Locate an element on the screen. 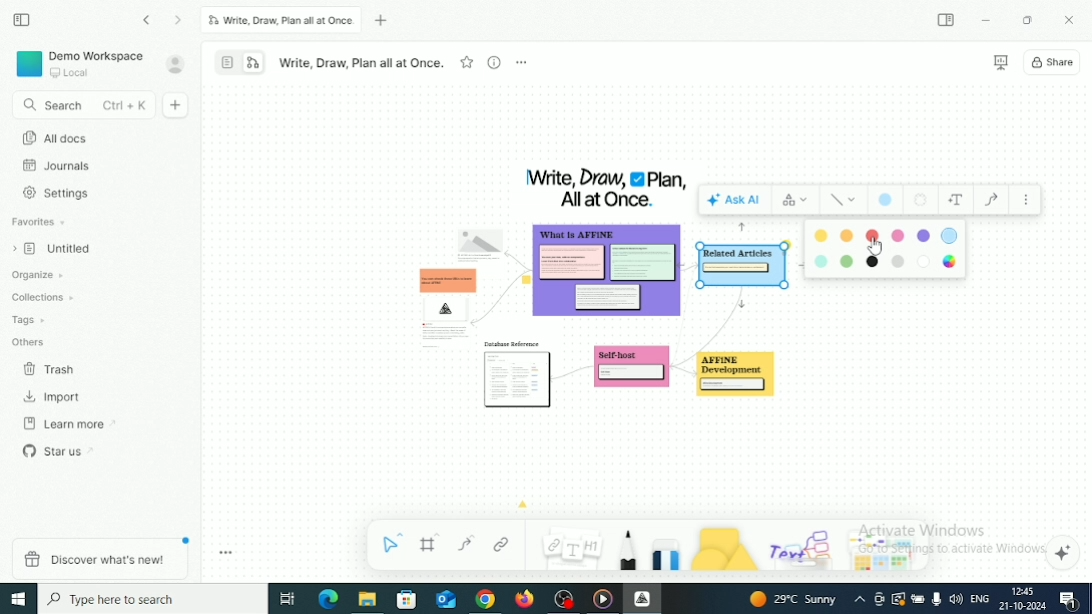 This screenshot has width=1092, height=614. Mic is located at coordinates (936, 600).